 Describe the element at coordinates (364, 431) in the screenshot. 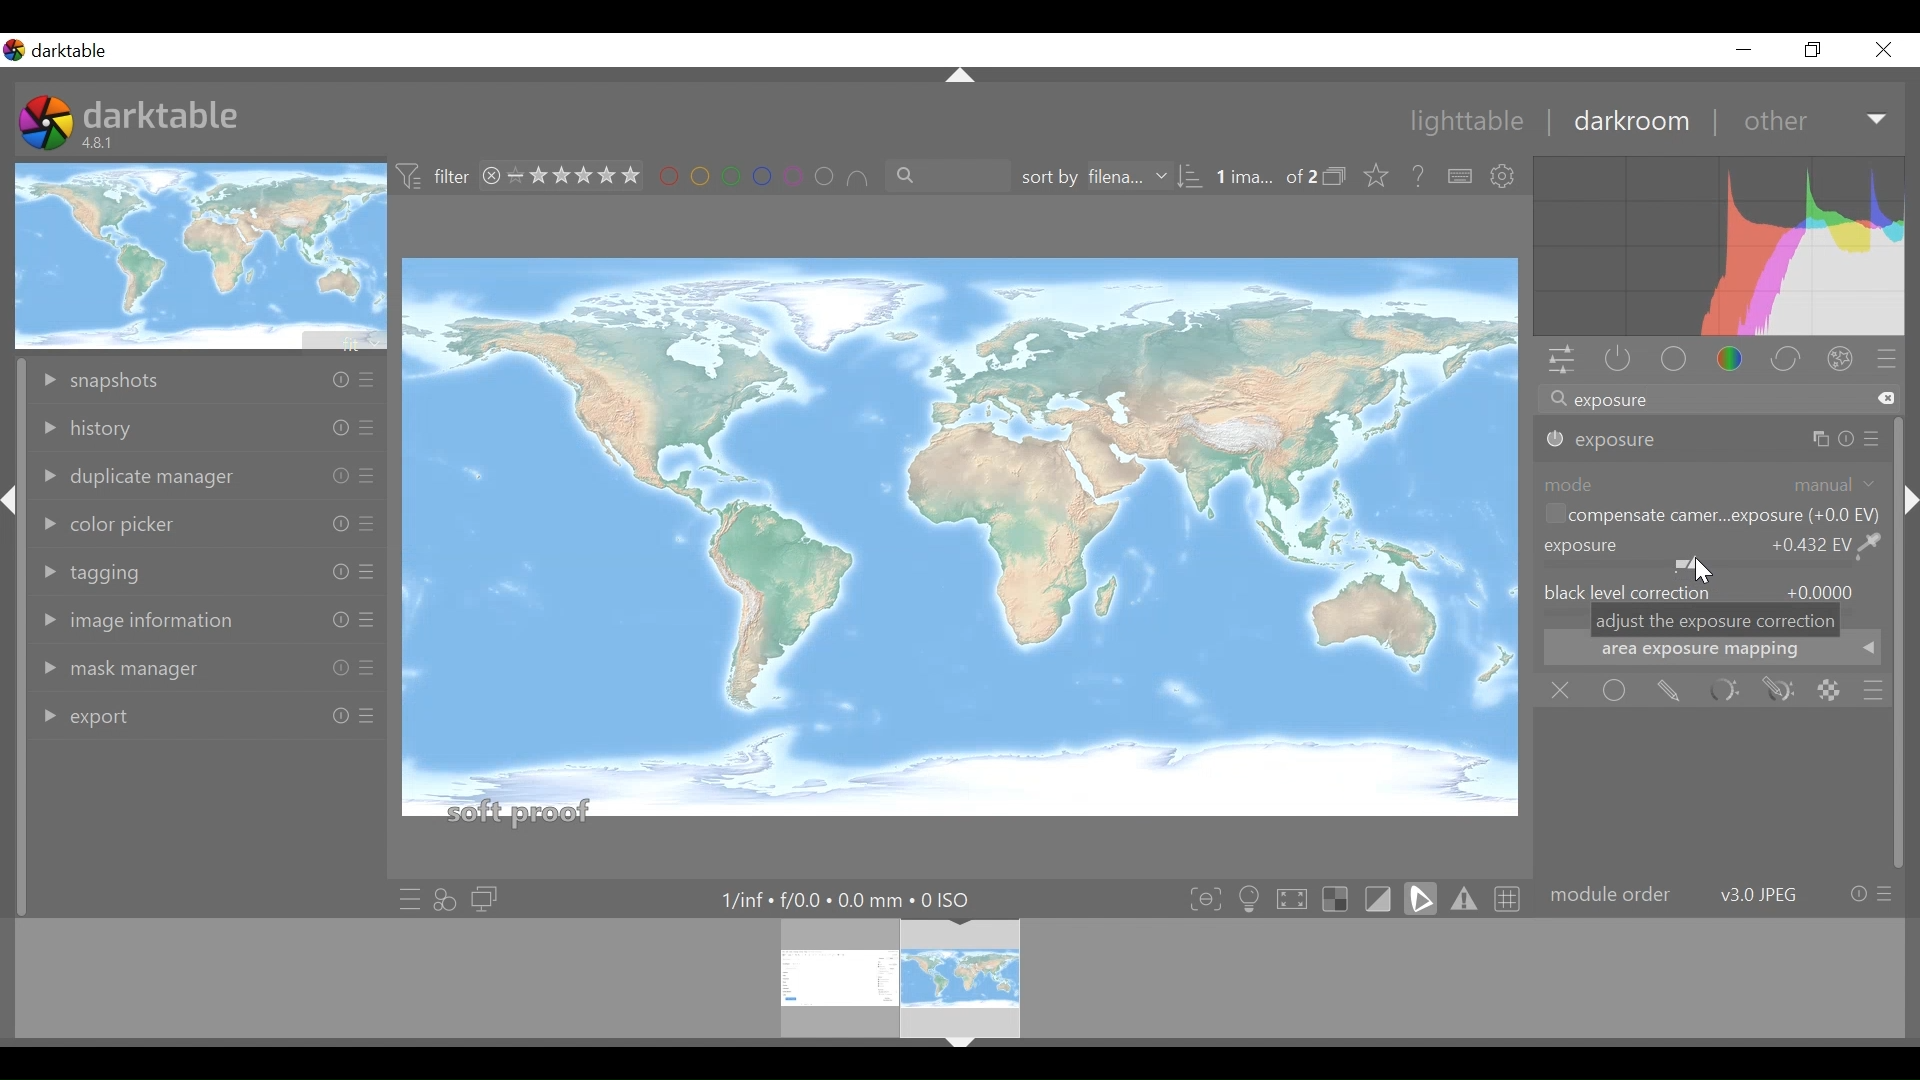

I see `` at that location.